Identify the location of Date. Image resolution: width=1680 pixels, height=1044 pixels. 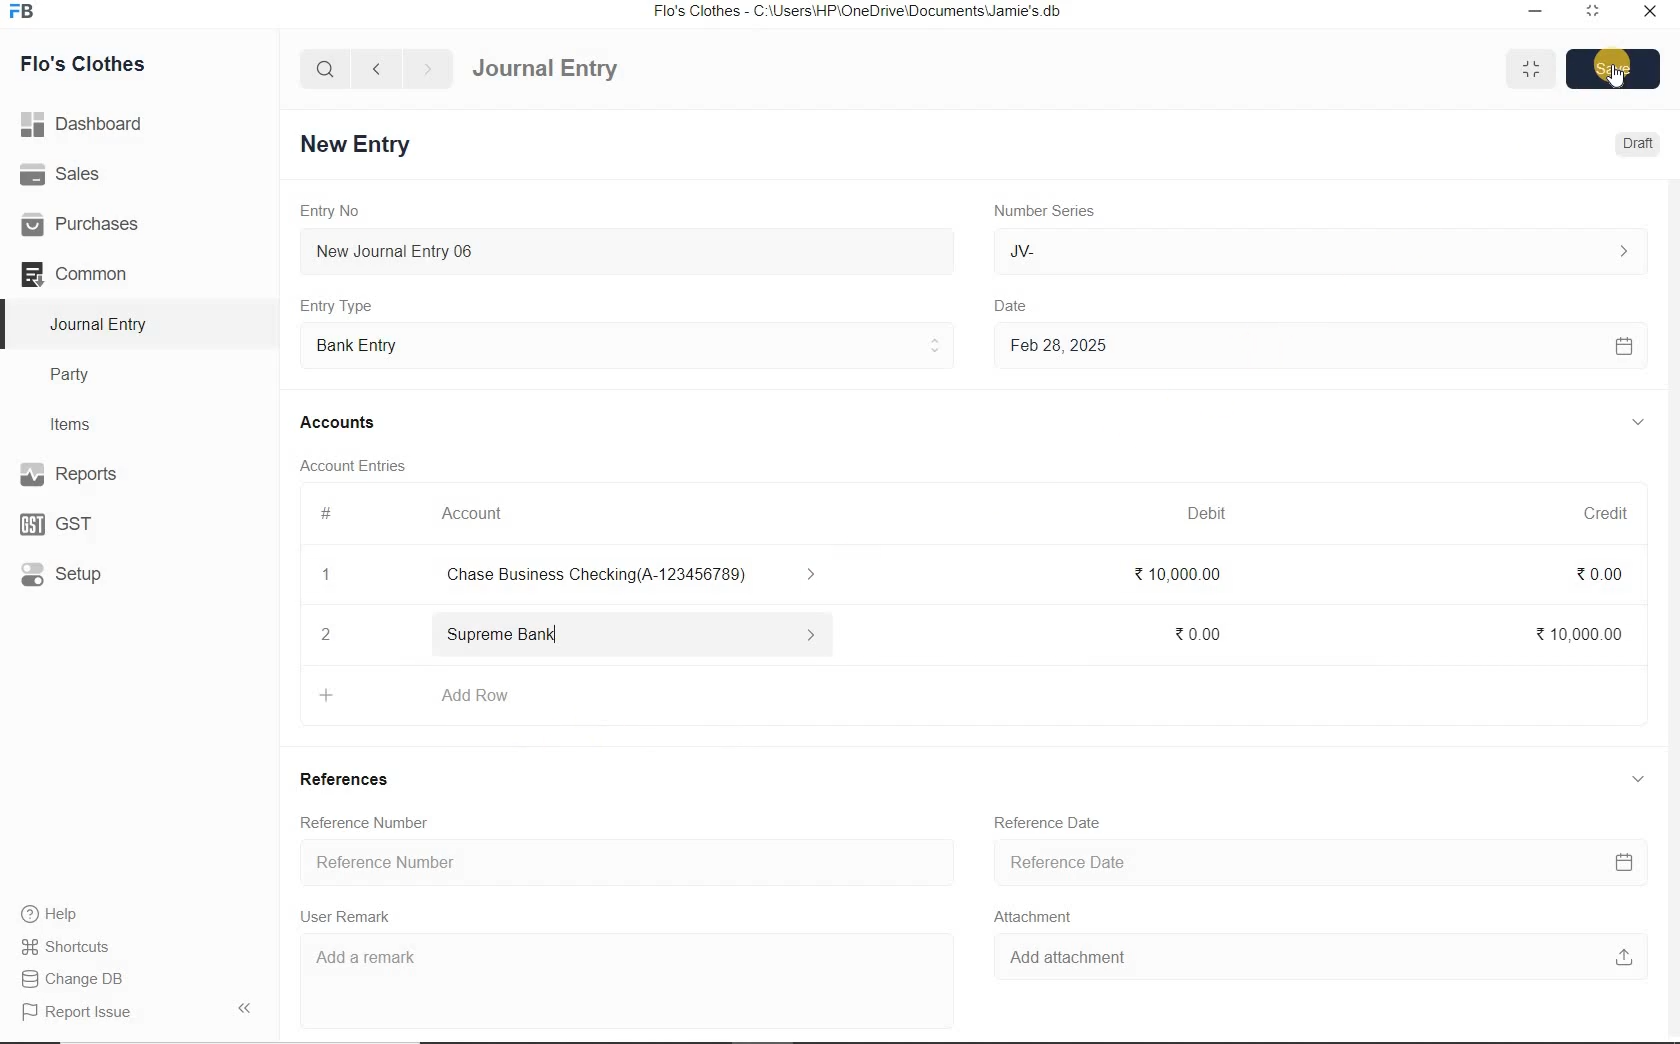
(1025, 301).